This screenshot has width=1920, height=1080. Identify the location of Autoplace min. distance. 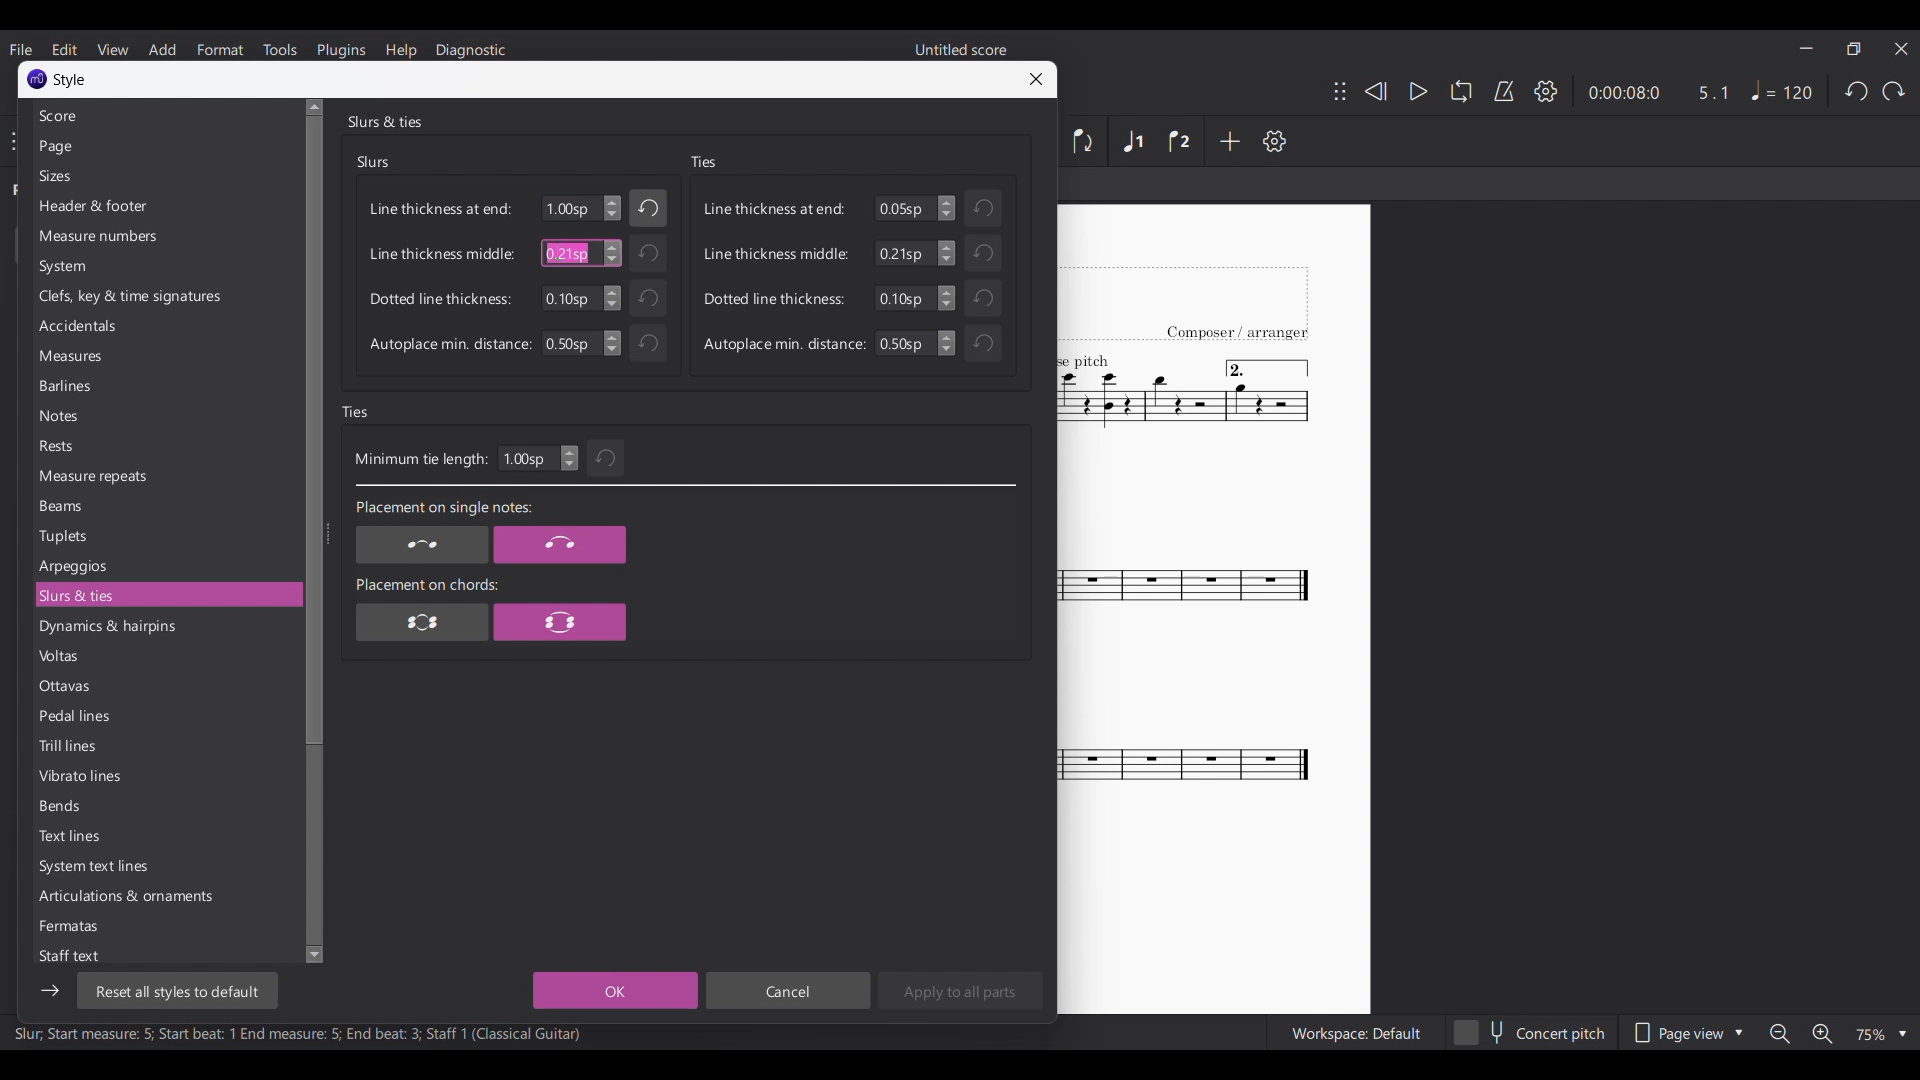
(784, 344).